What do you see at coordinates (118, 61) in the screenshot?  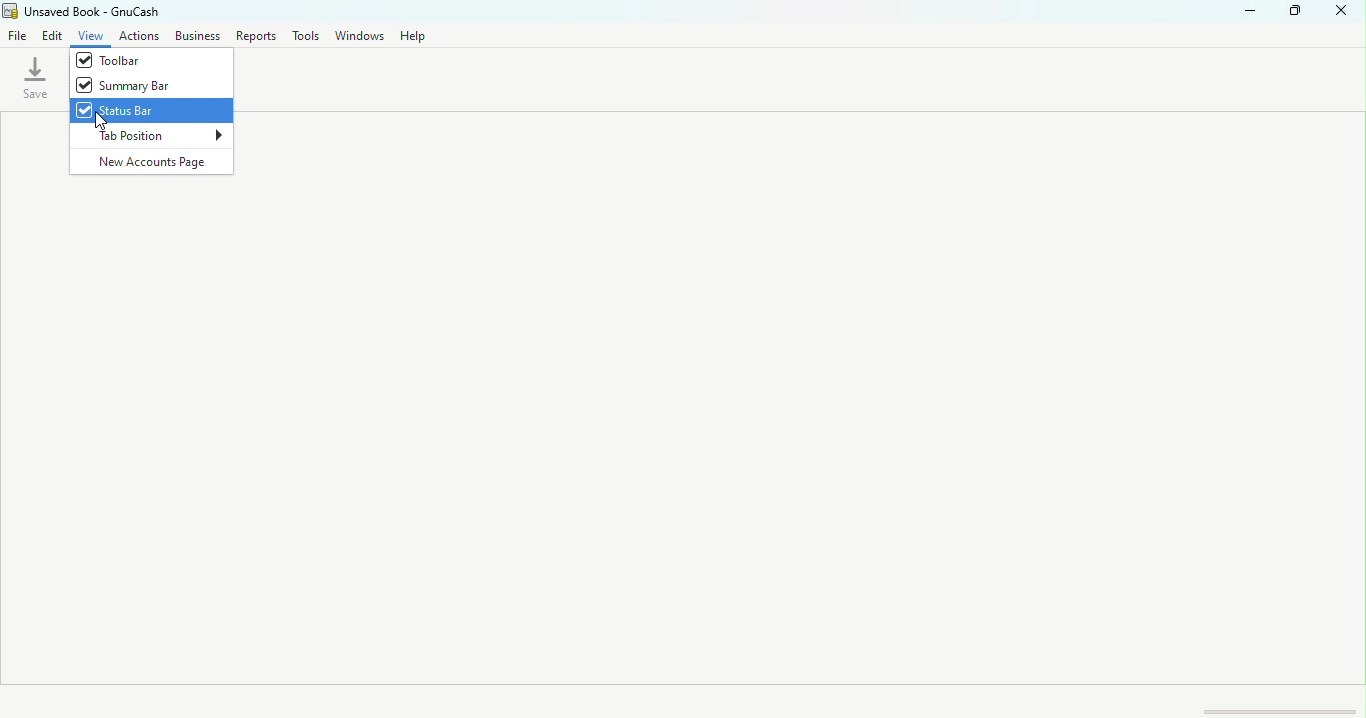 I see `Toolbar` at bounding box center [118, 61].